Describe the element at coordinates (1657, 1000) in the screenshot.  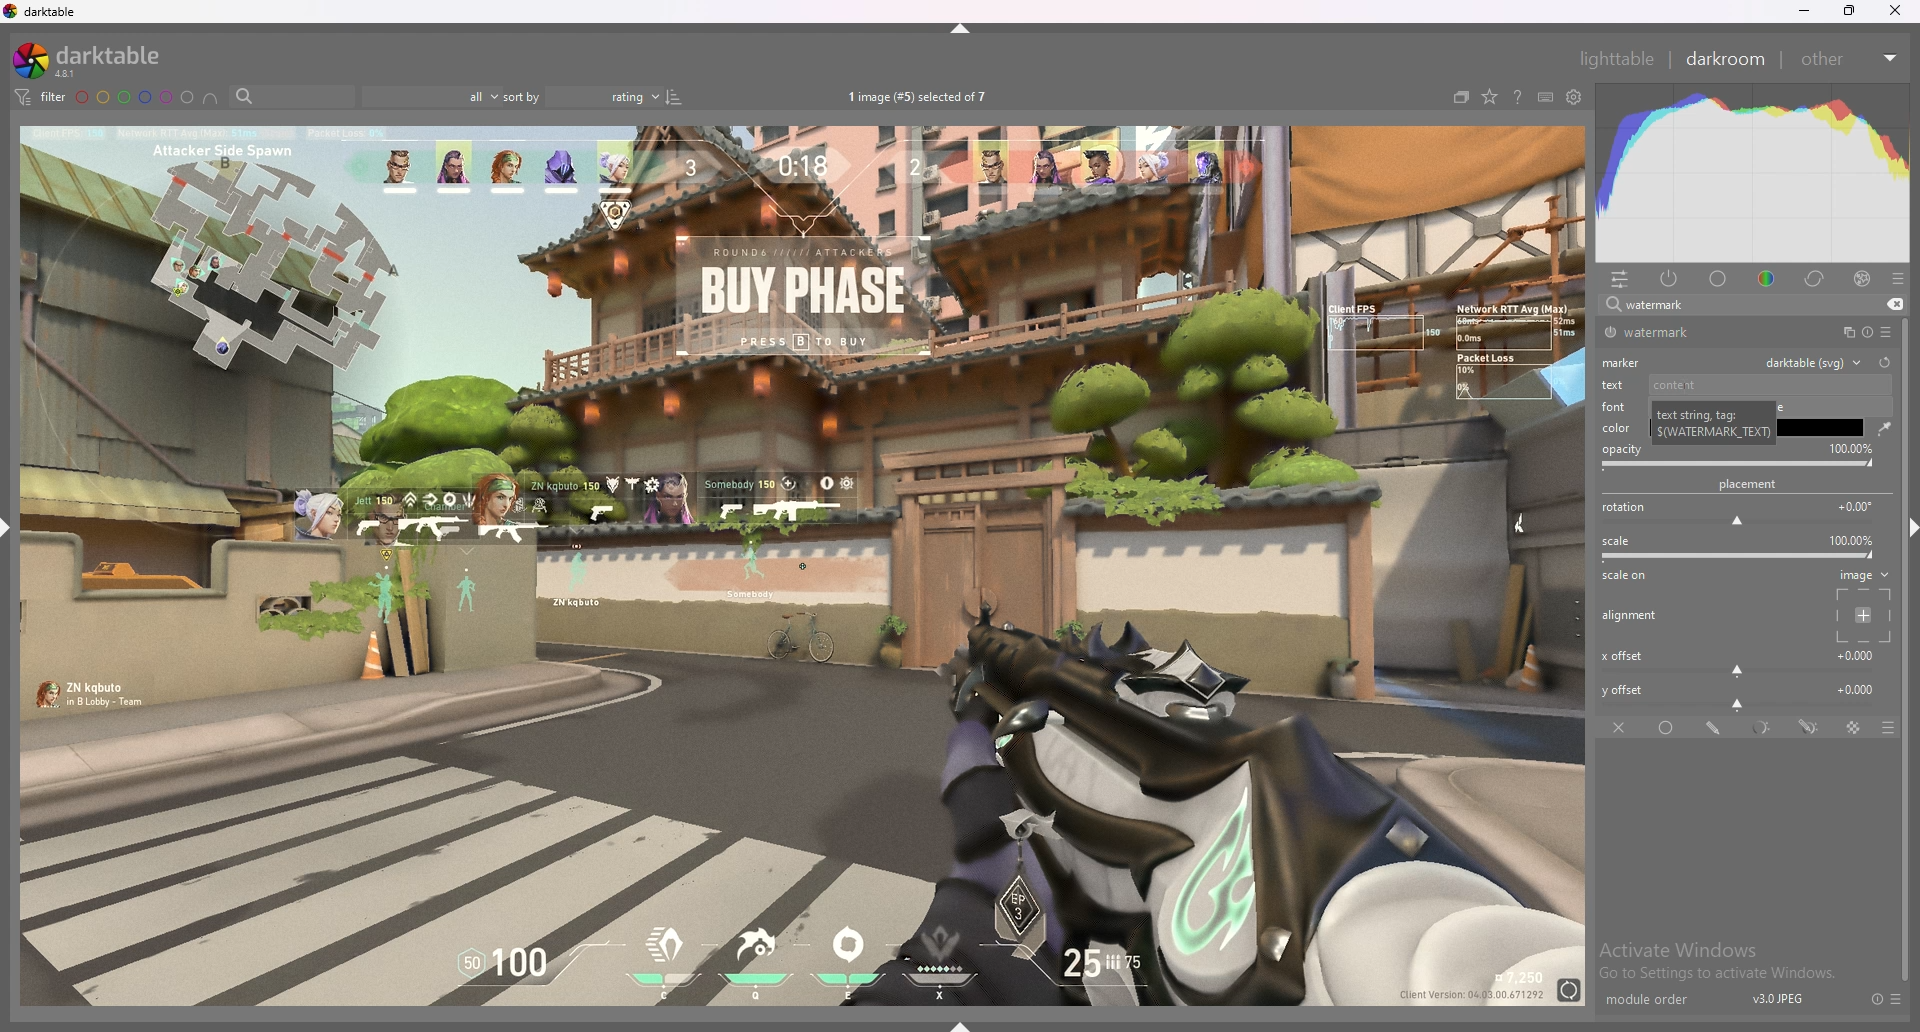
I see `module order` at that location.